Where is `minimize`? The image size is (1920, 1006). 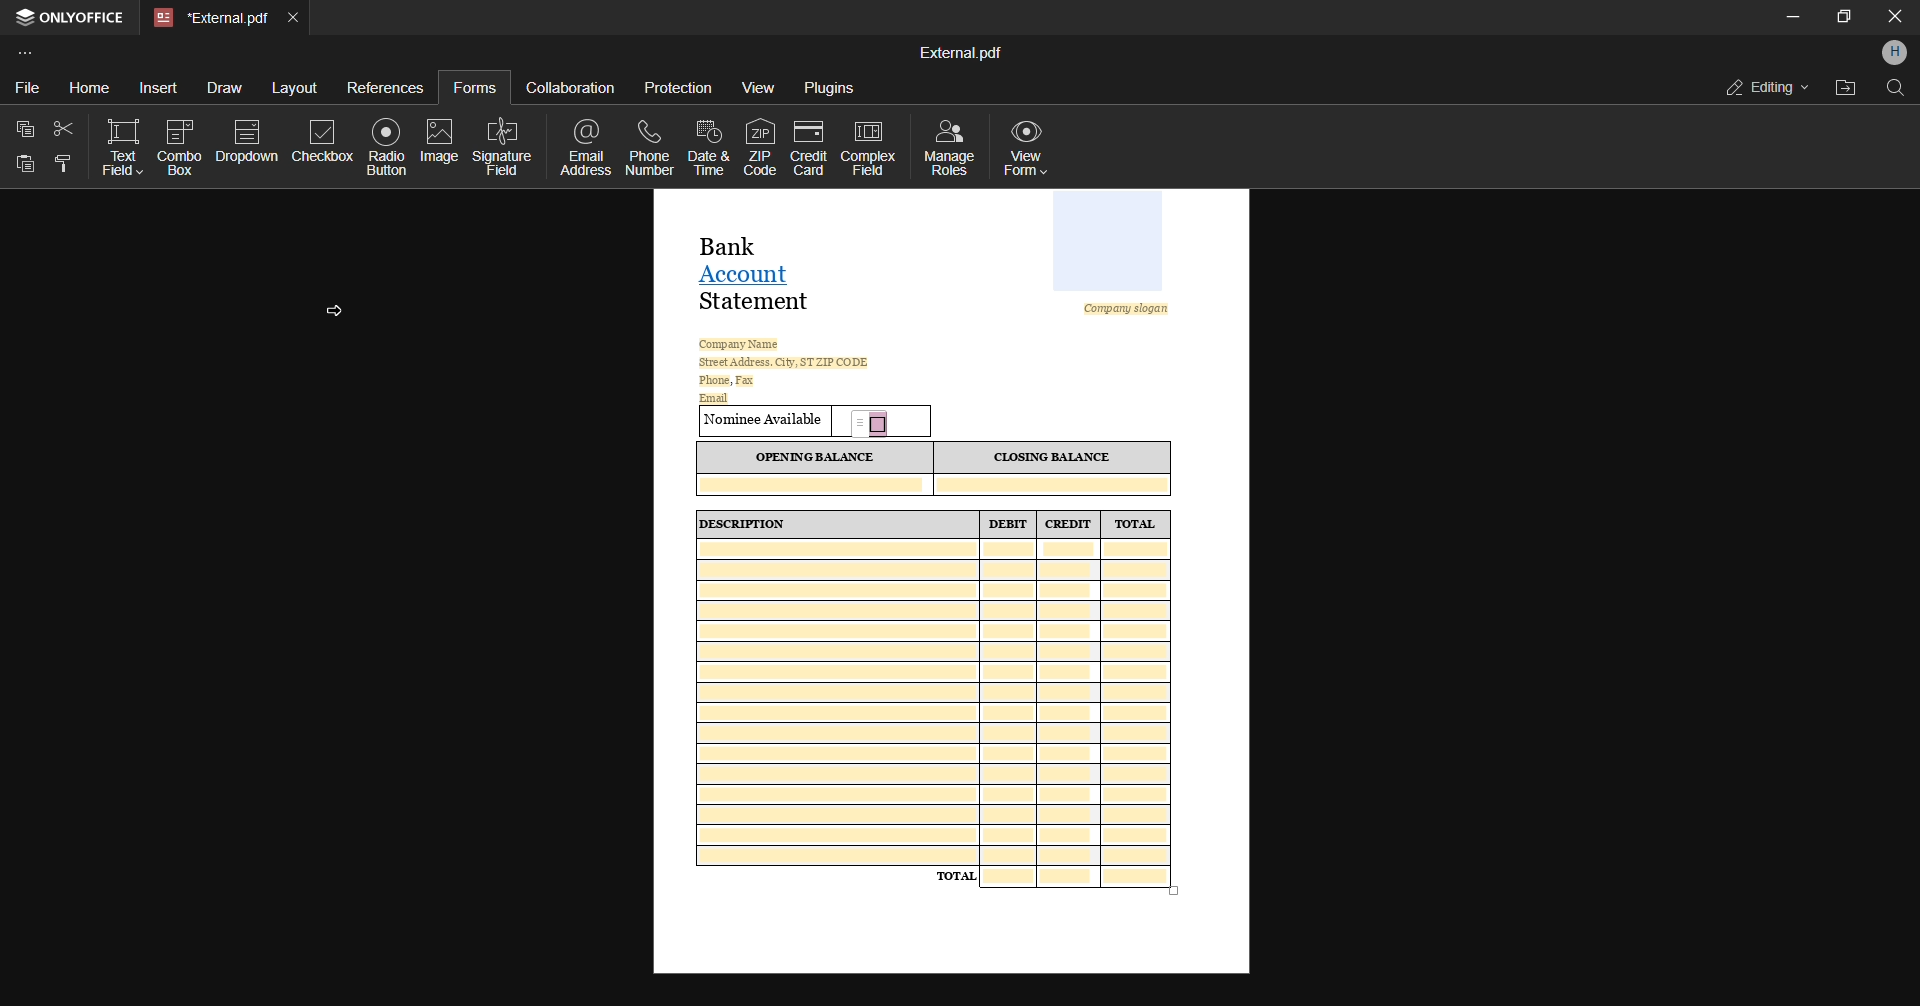 minimize is located at coordinates (1788, 17).